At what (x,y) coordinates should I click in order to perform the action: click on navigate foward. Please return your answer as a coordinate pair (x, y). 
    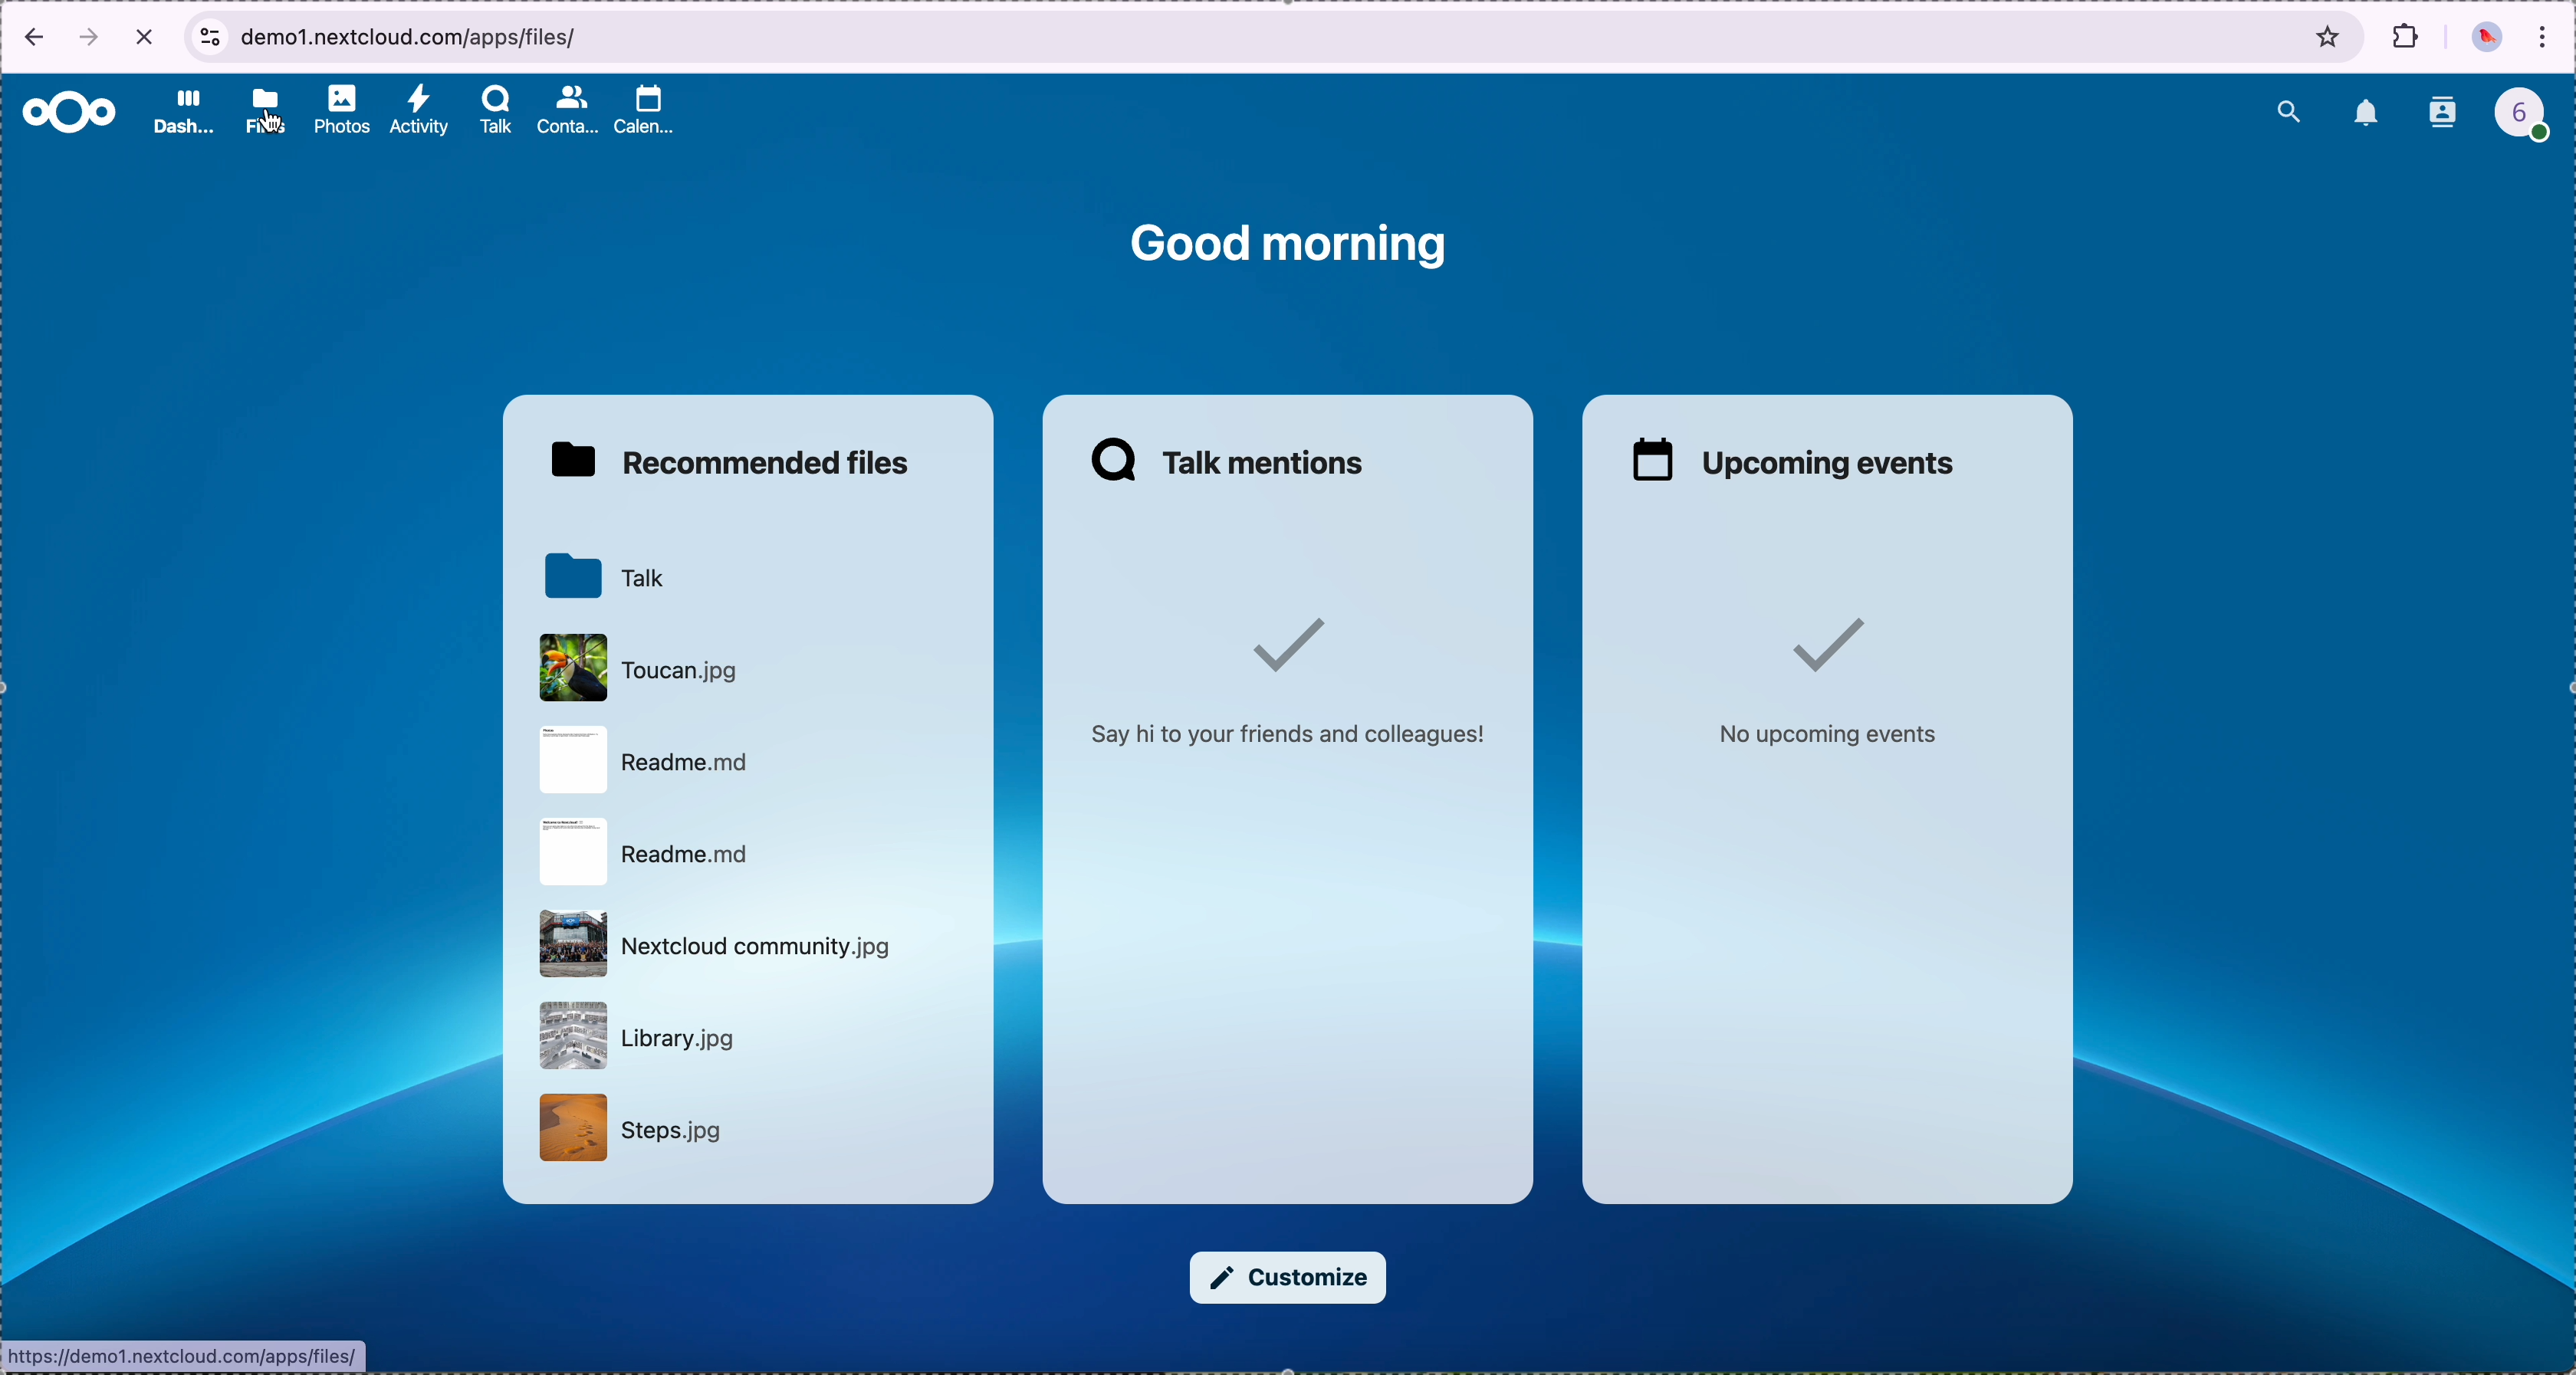
    Looking at the image, I should click on (90, 39).